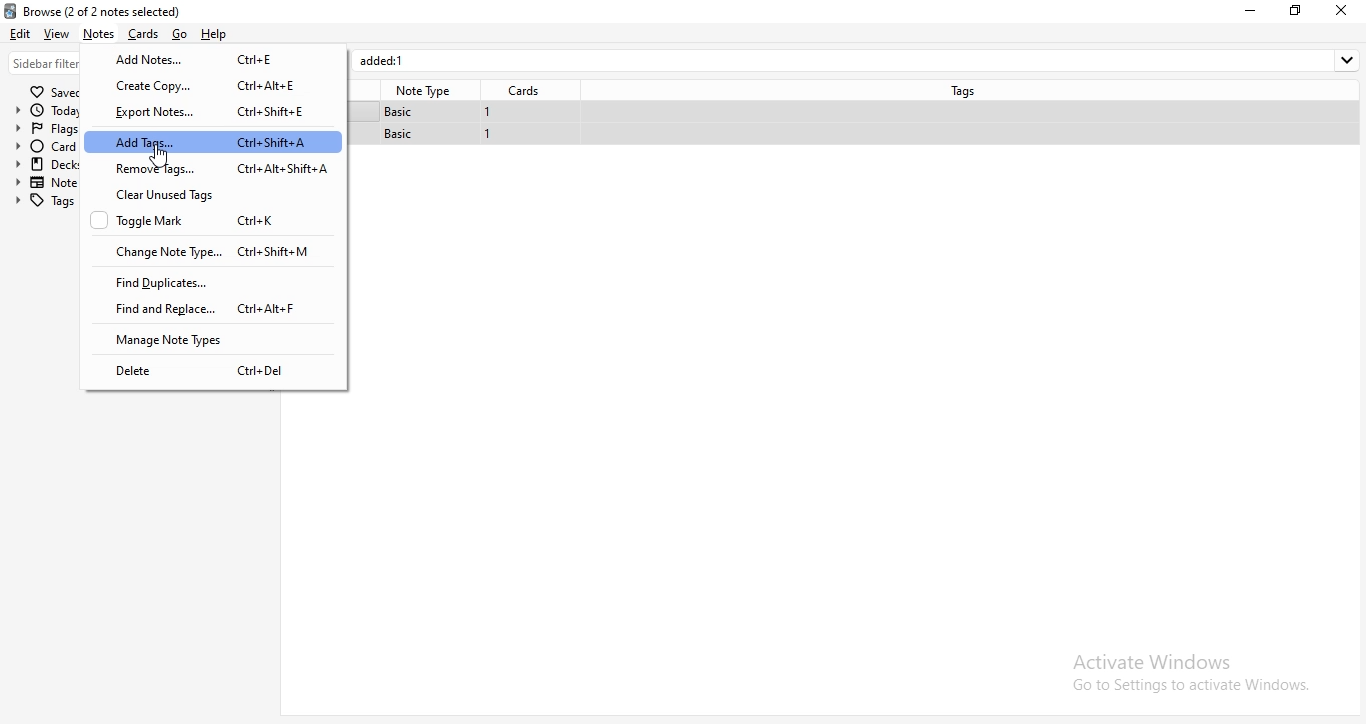 The image size is (1366, 724). Describe the element at coordinates (219, 35) in the screenshot. I see `Help` at that location.